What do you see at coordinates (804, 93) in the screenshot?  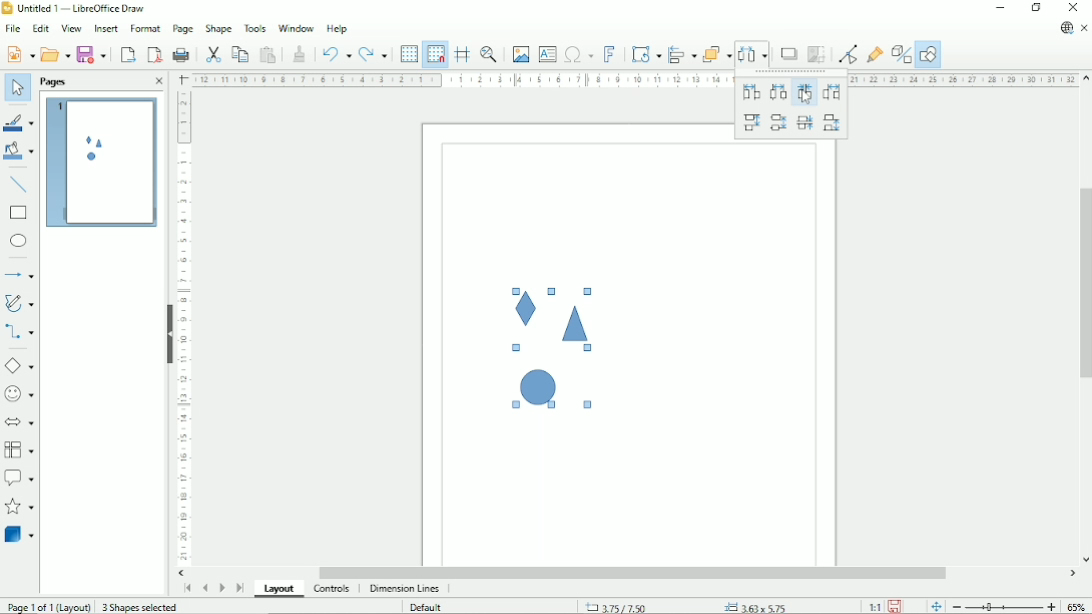 I see `Horizontally spacing` at bounding box center [804, 93].